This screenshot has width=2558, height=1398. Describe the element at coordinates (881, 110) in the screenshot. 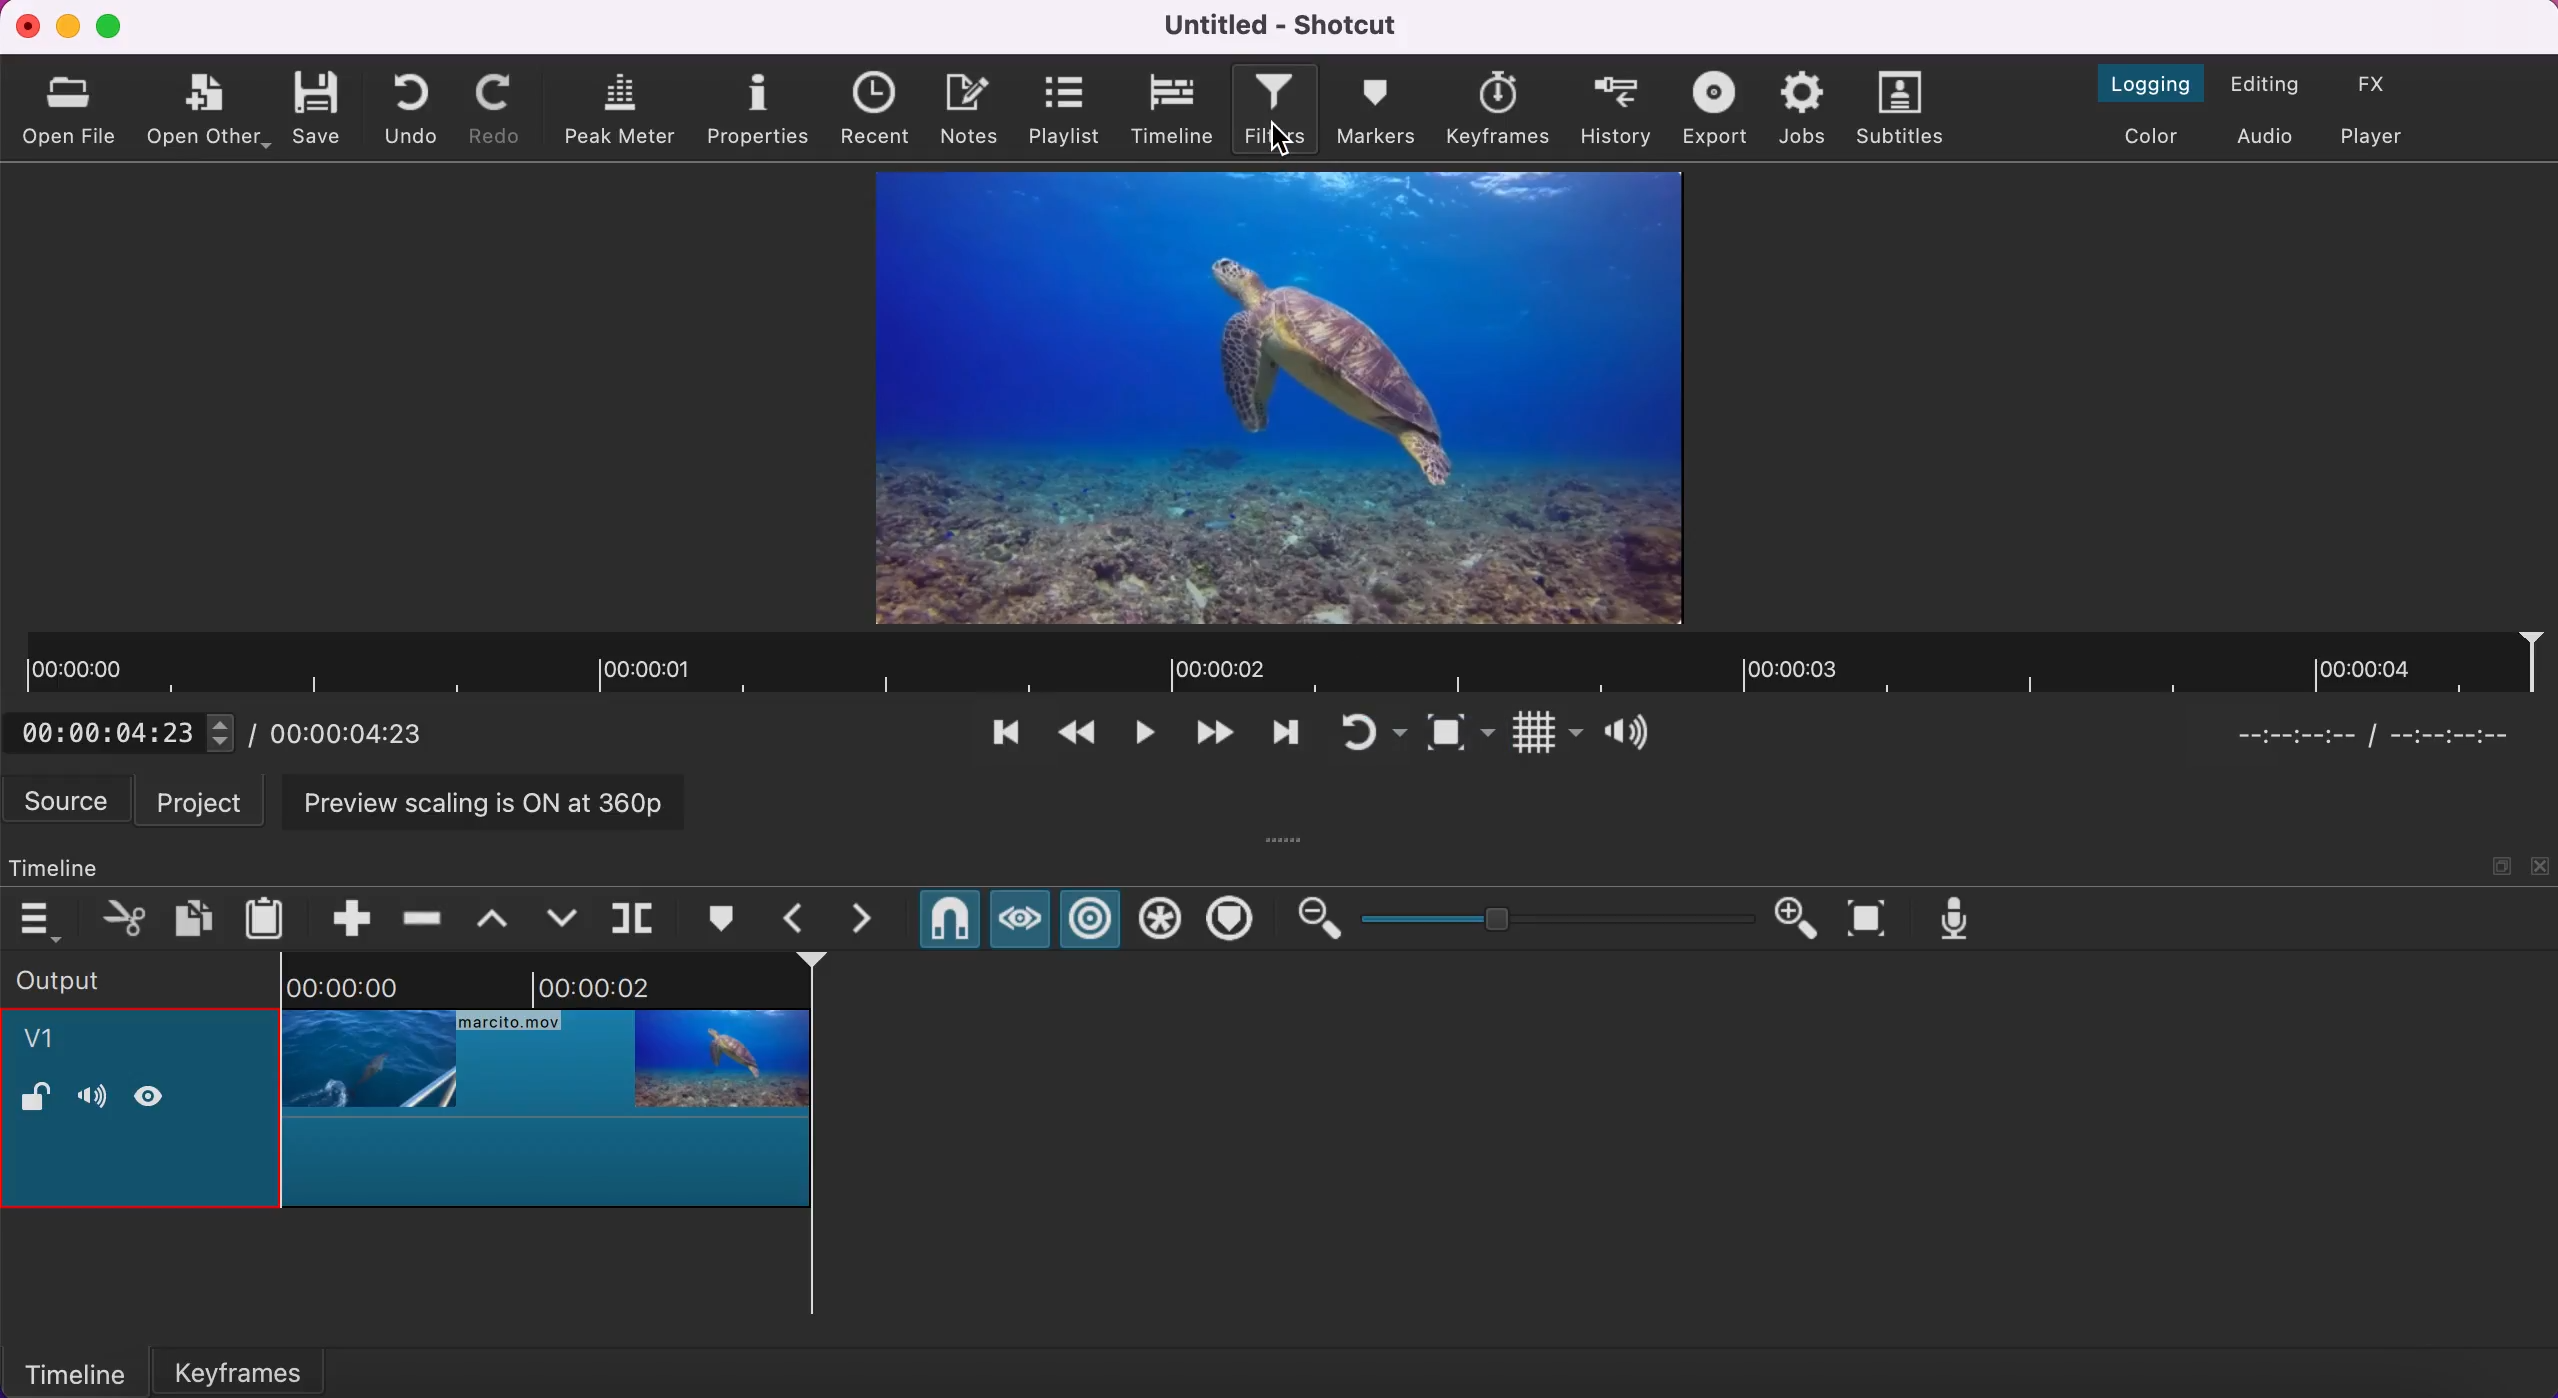

I see `recent` at that location.